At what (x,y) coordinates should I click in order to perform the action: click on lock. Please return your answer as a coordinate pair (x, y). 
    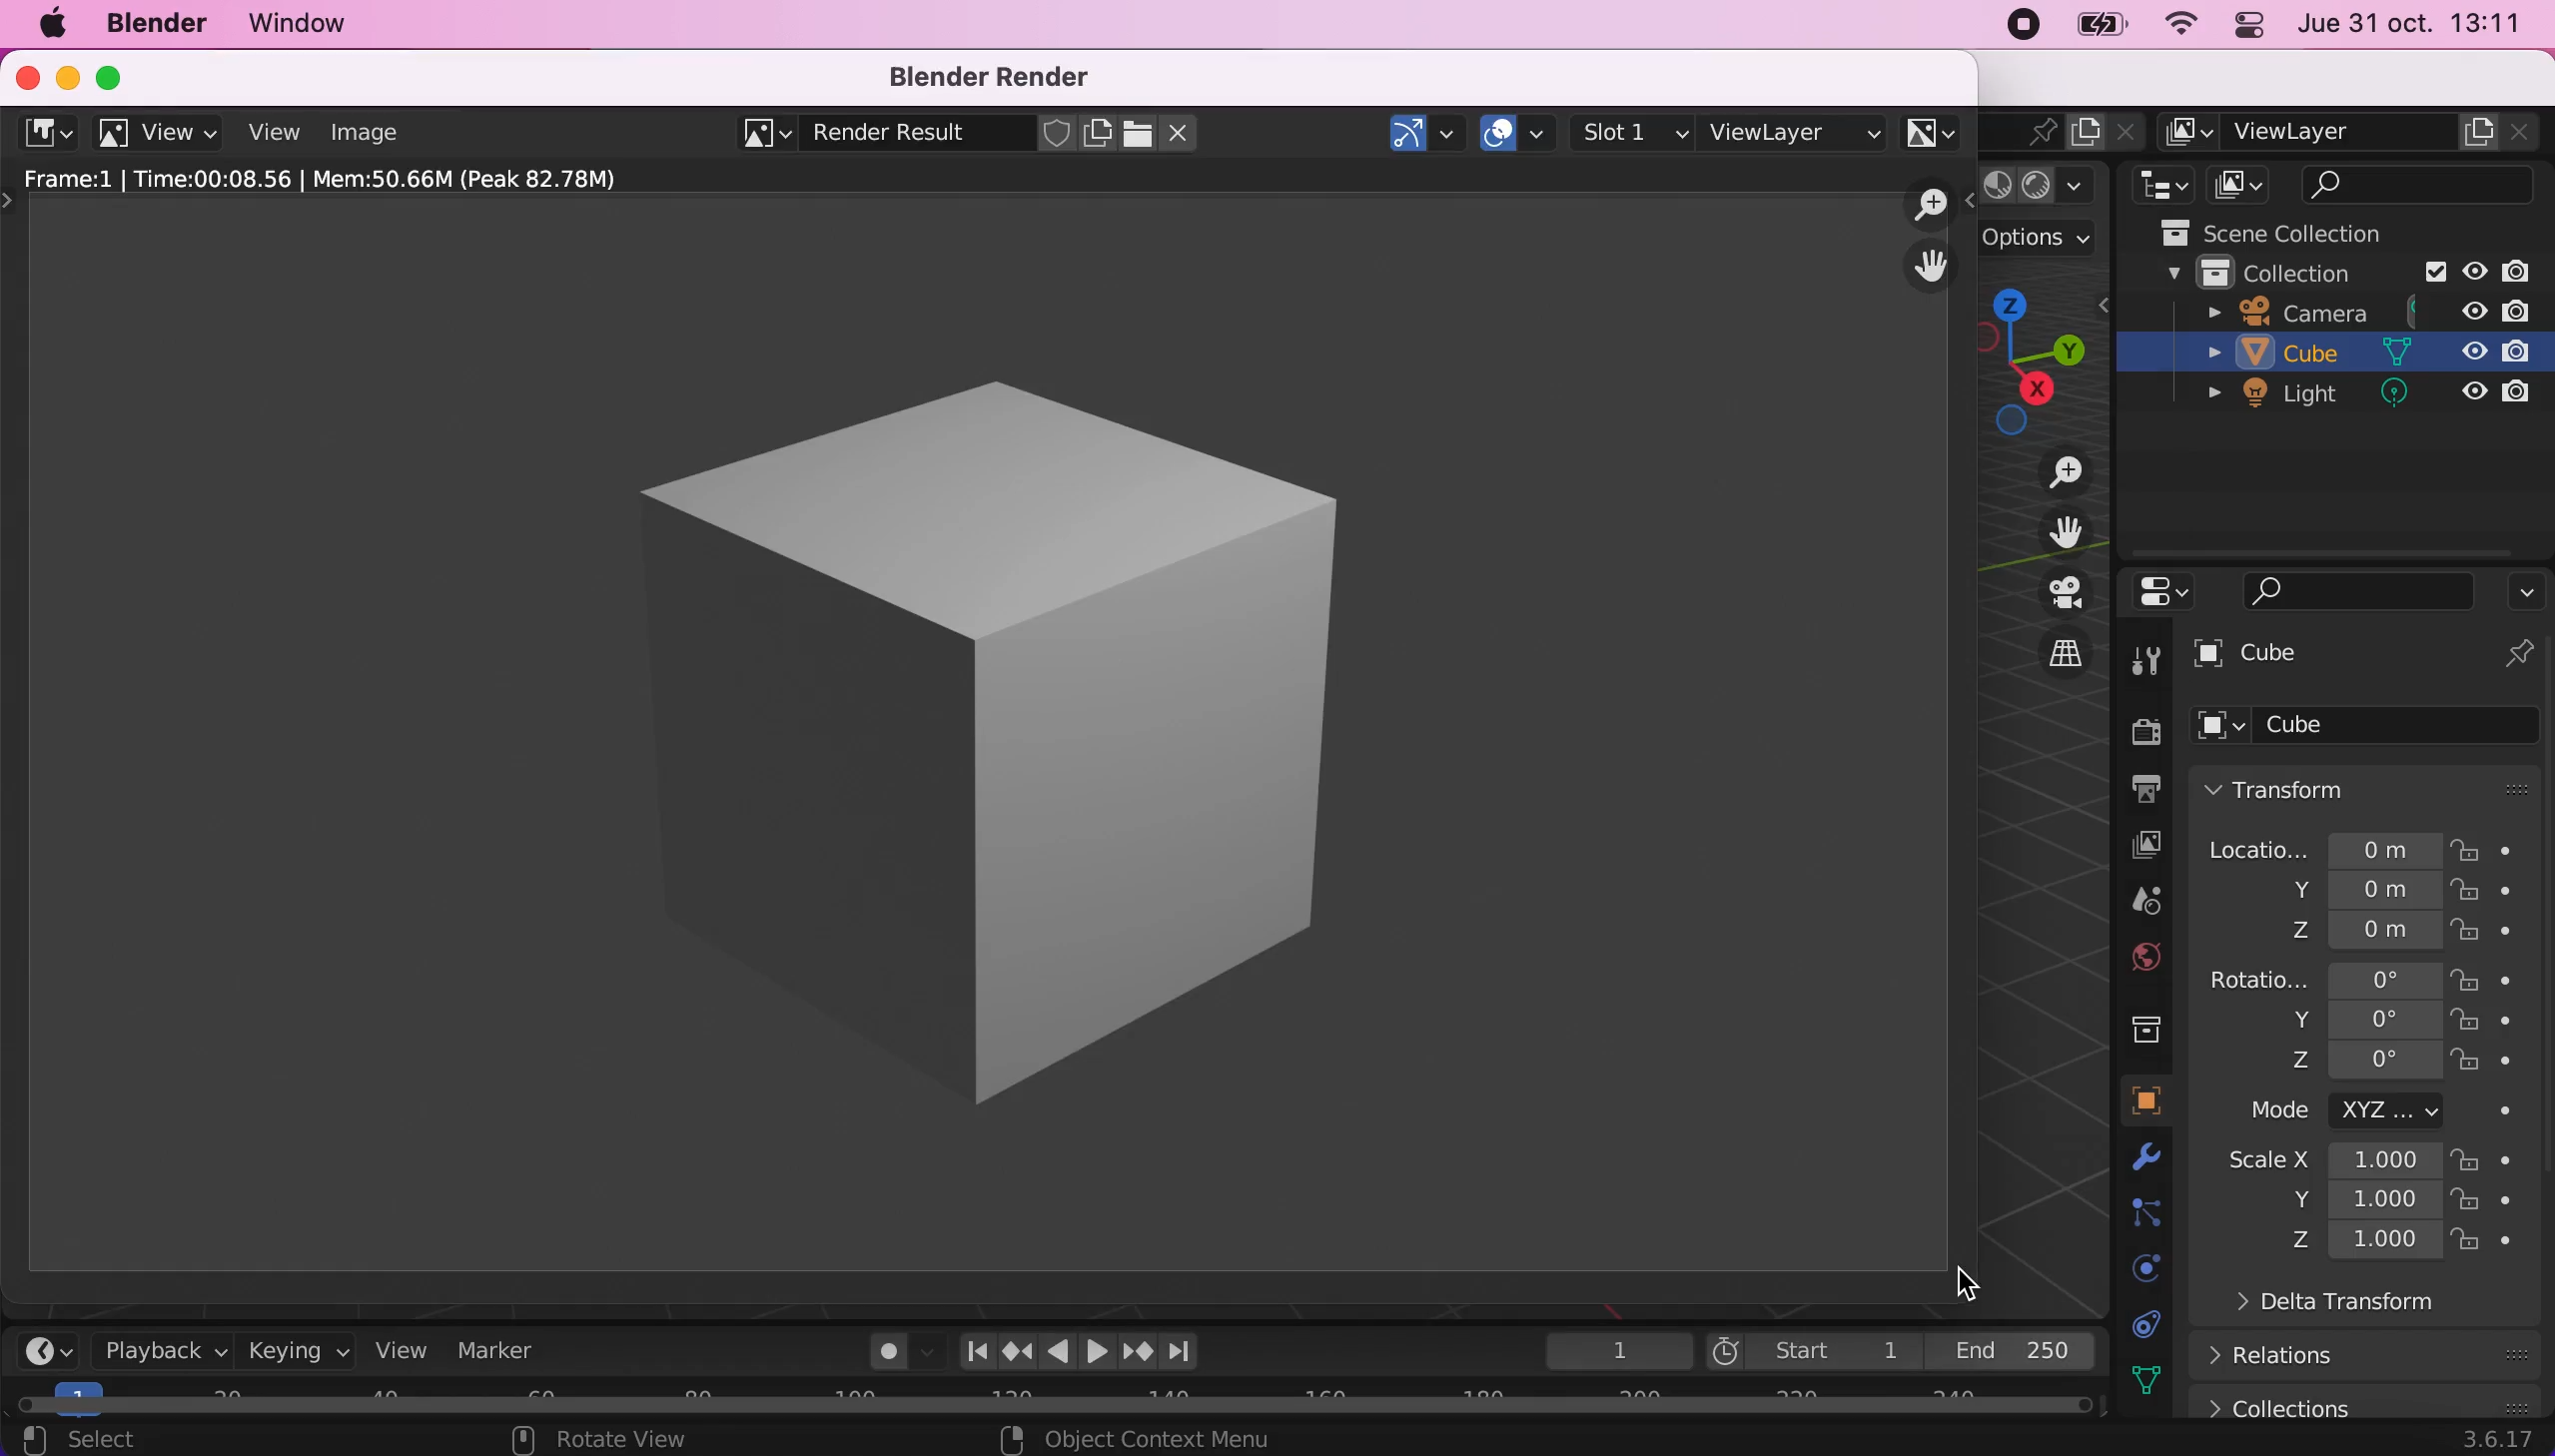
    Looking at the image, I should click on (2494, 848).